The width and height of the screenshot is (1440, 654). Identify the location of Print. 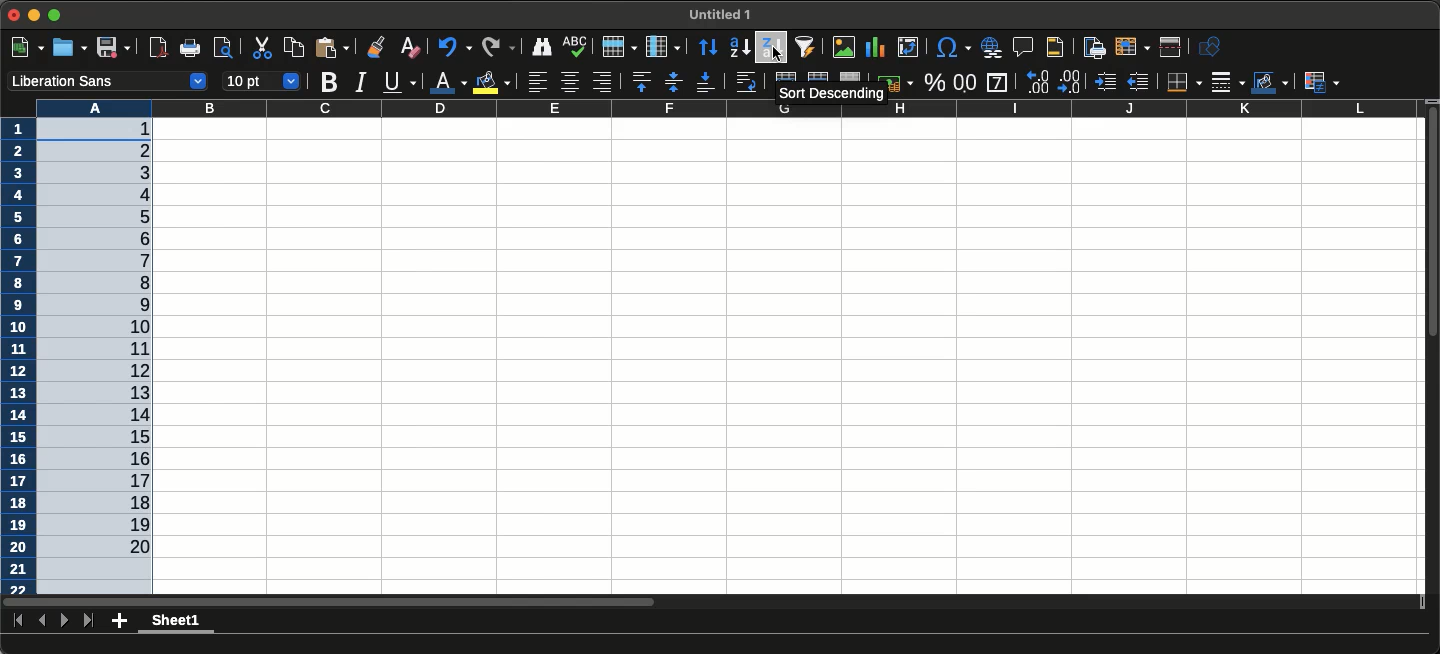
(188, 49).